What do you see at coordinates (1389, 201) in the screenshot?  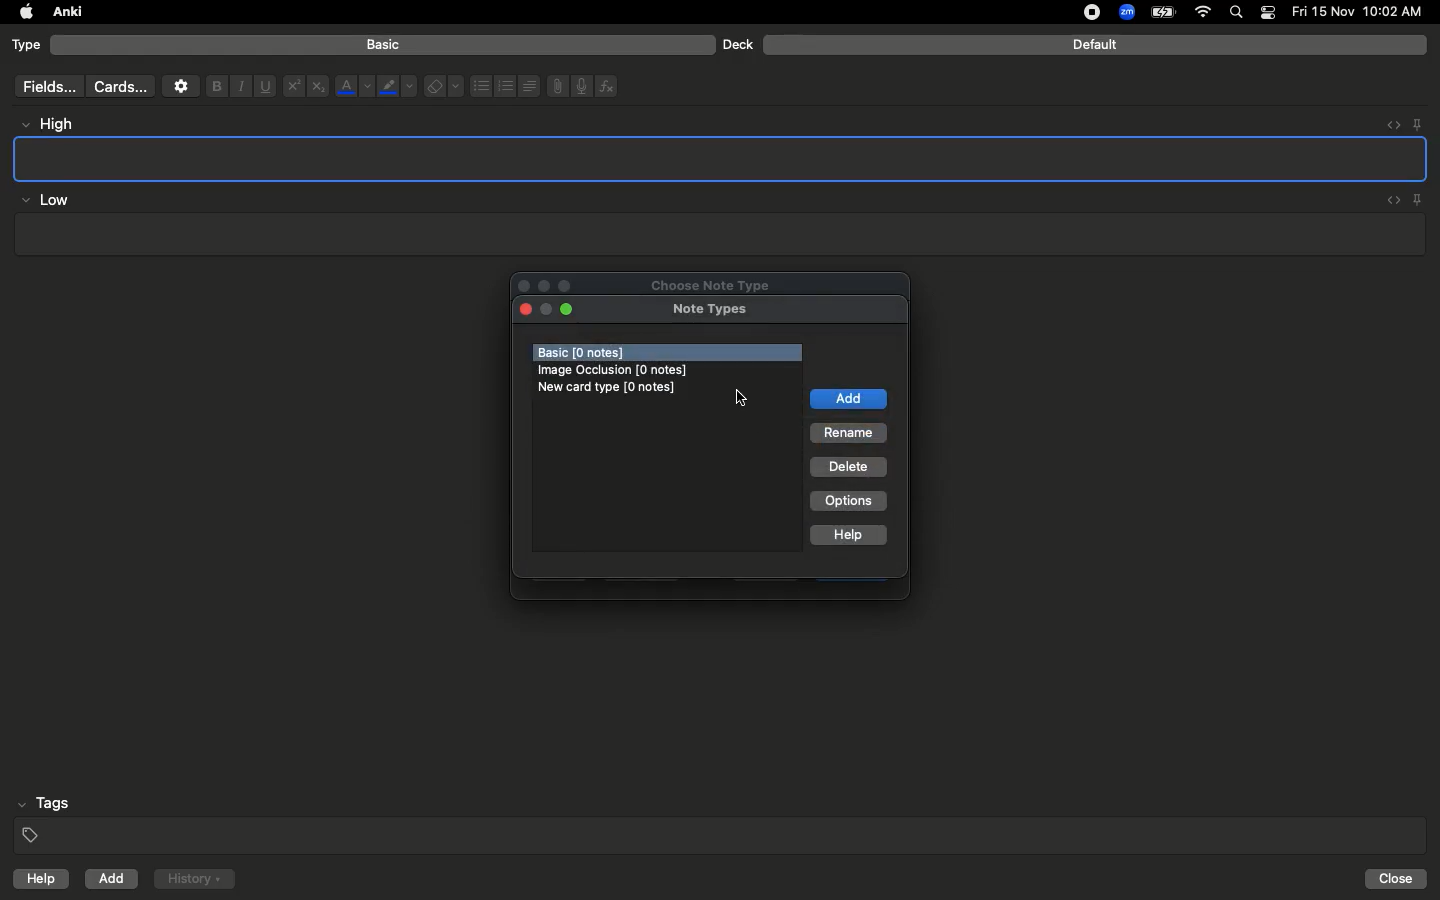 I see `Embed` at bounding box center [1389, 201].